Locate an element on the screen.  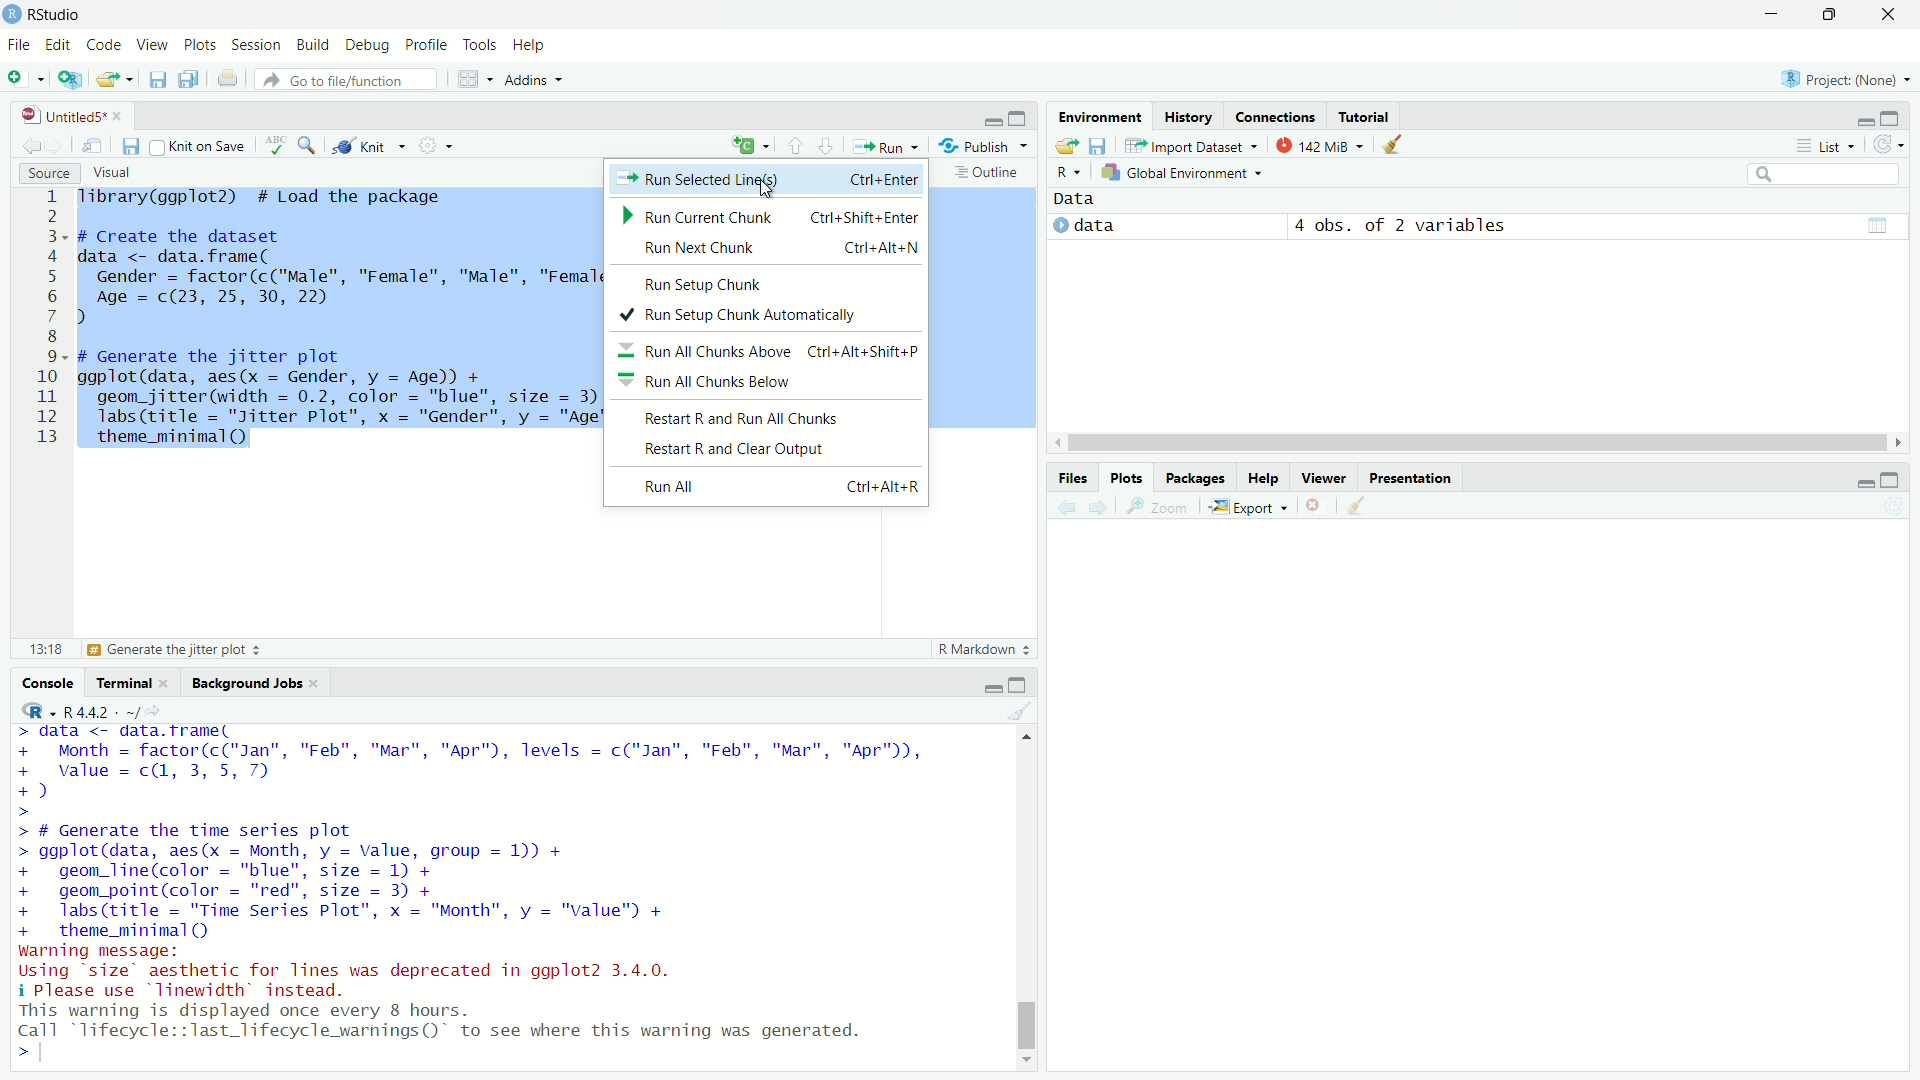
library to load the package is located at coordinates (273, 197).